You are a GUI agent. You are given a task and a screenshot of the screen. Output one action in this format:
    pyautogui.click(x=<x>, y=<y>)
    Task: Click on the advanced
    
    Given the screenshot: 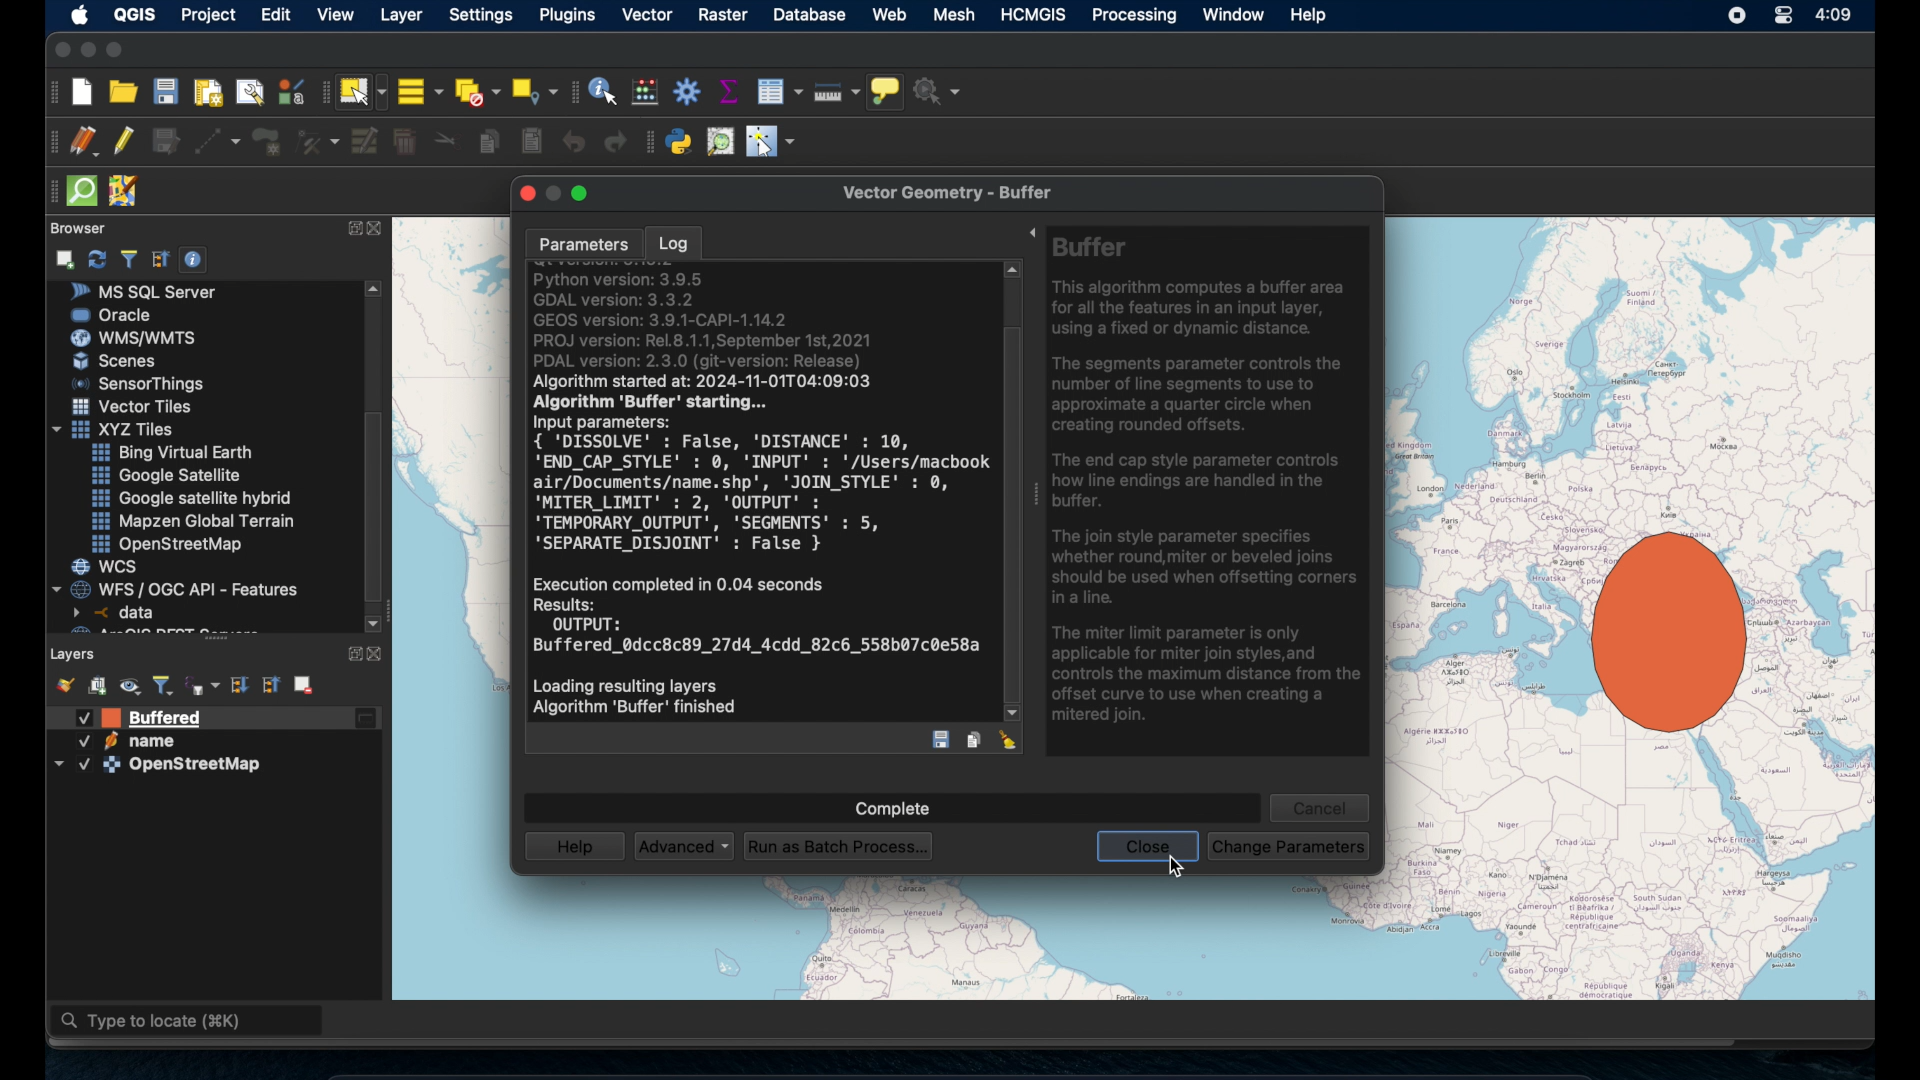 What is the action you would take?
    pyautogui.click(x=686, y=845)
    